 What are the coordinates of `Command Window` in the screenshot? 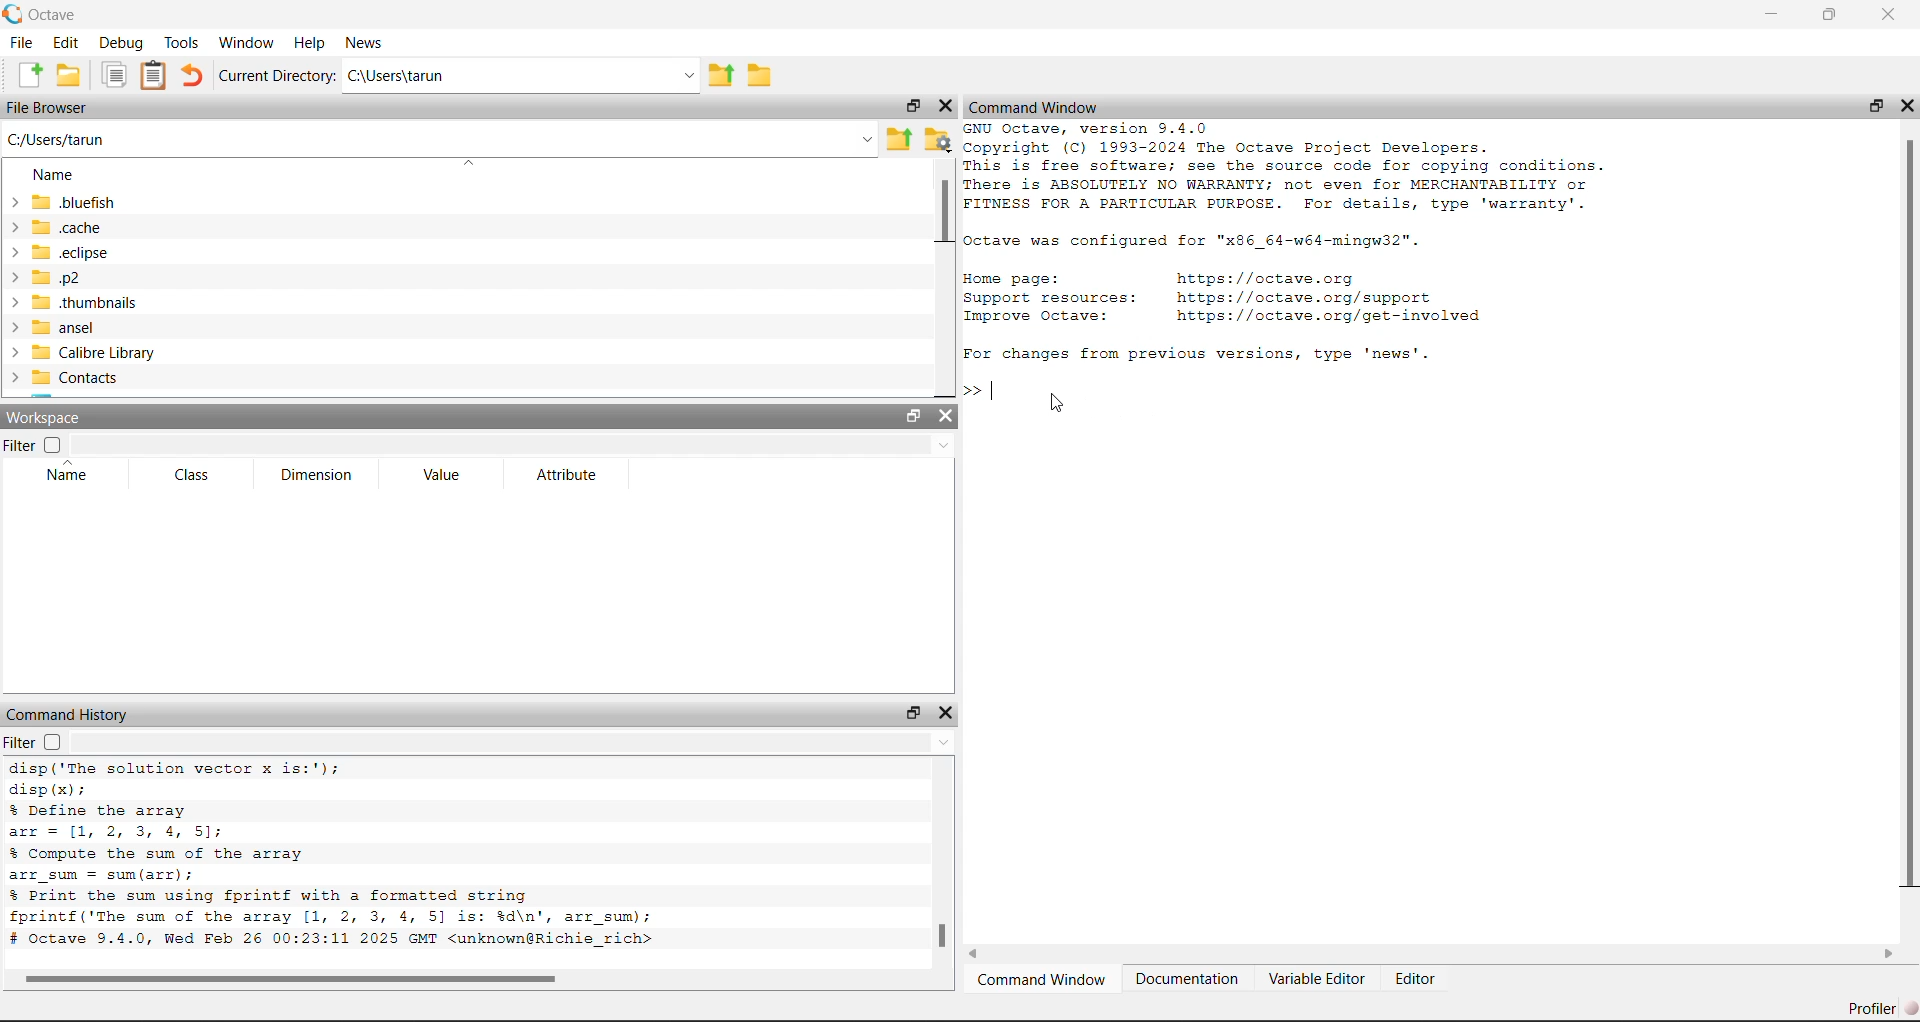 It's located at (1042, 982).